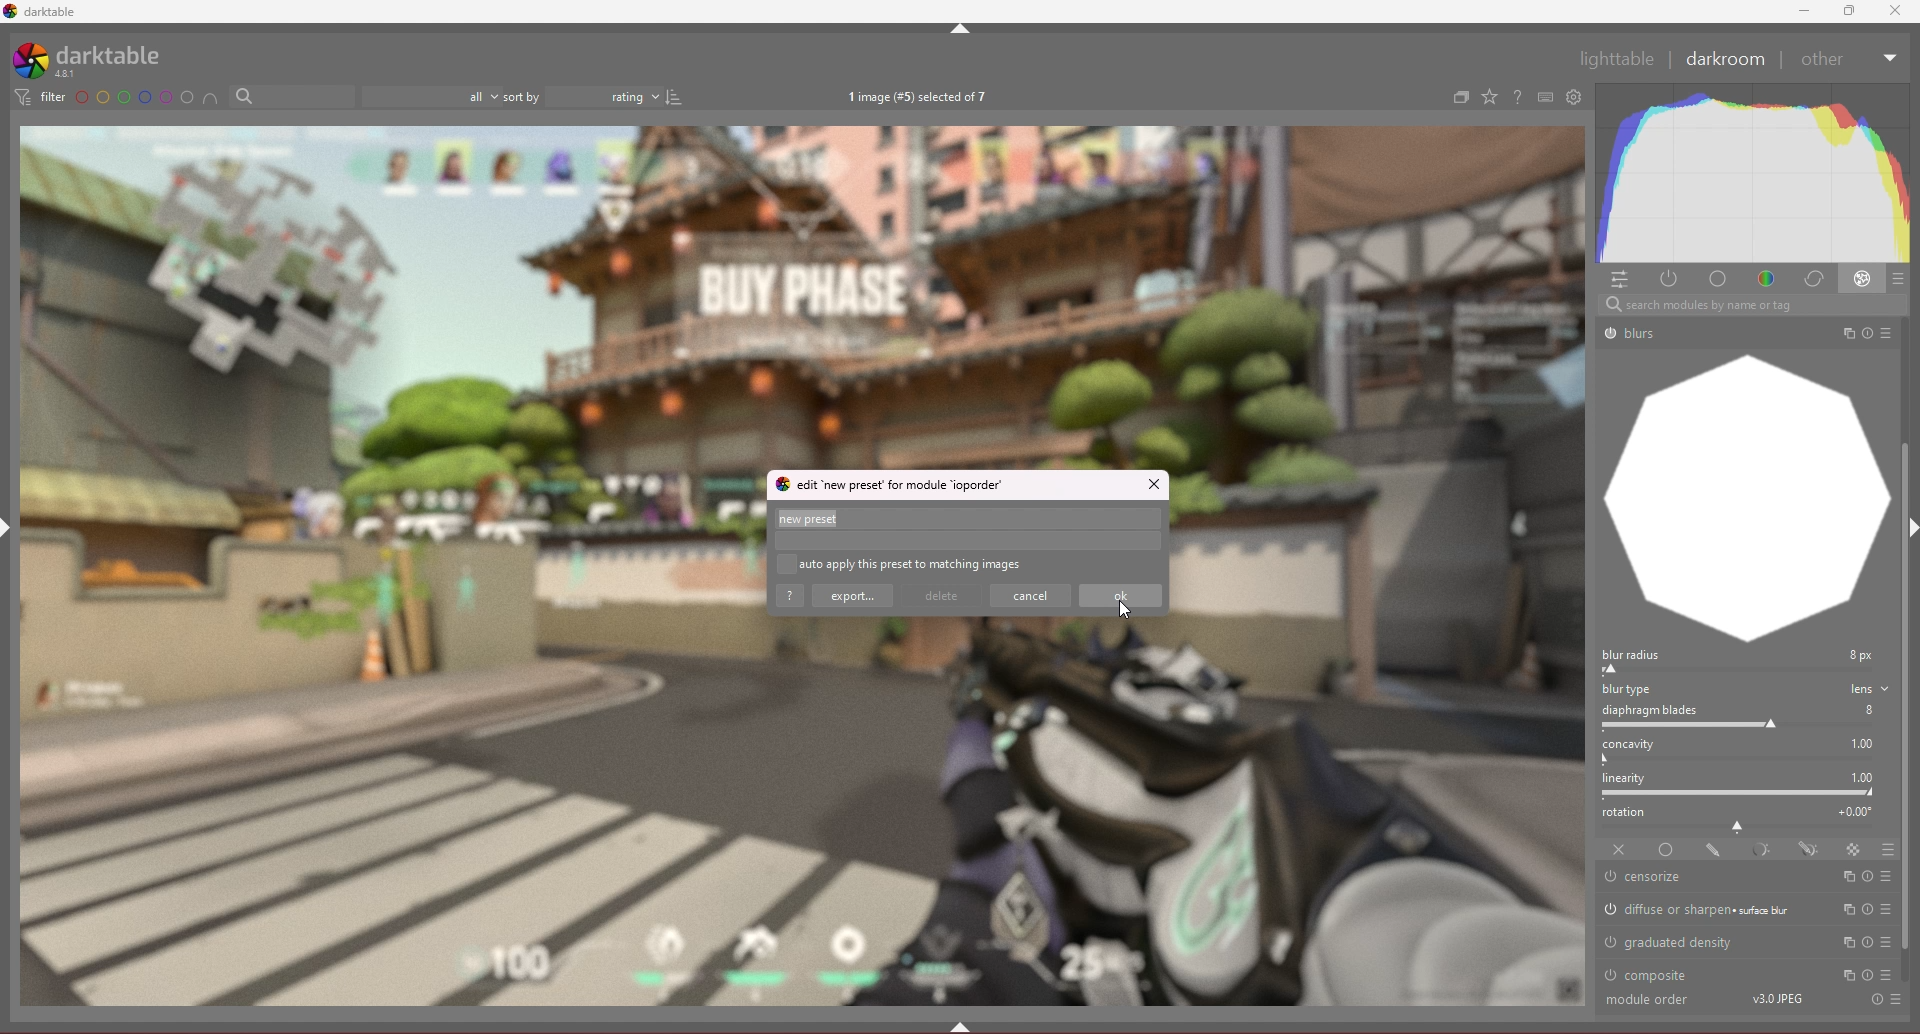  I want to click on parametric mask, so click(1763, 850).